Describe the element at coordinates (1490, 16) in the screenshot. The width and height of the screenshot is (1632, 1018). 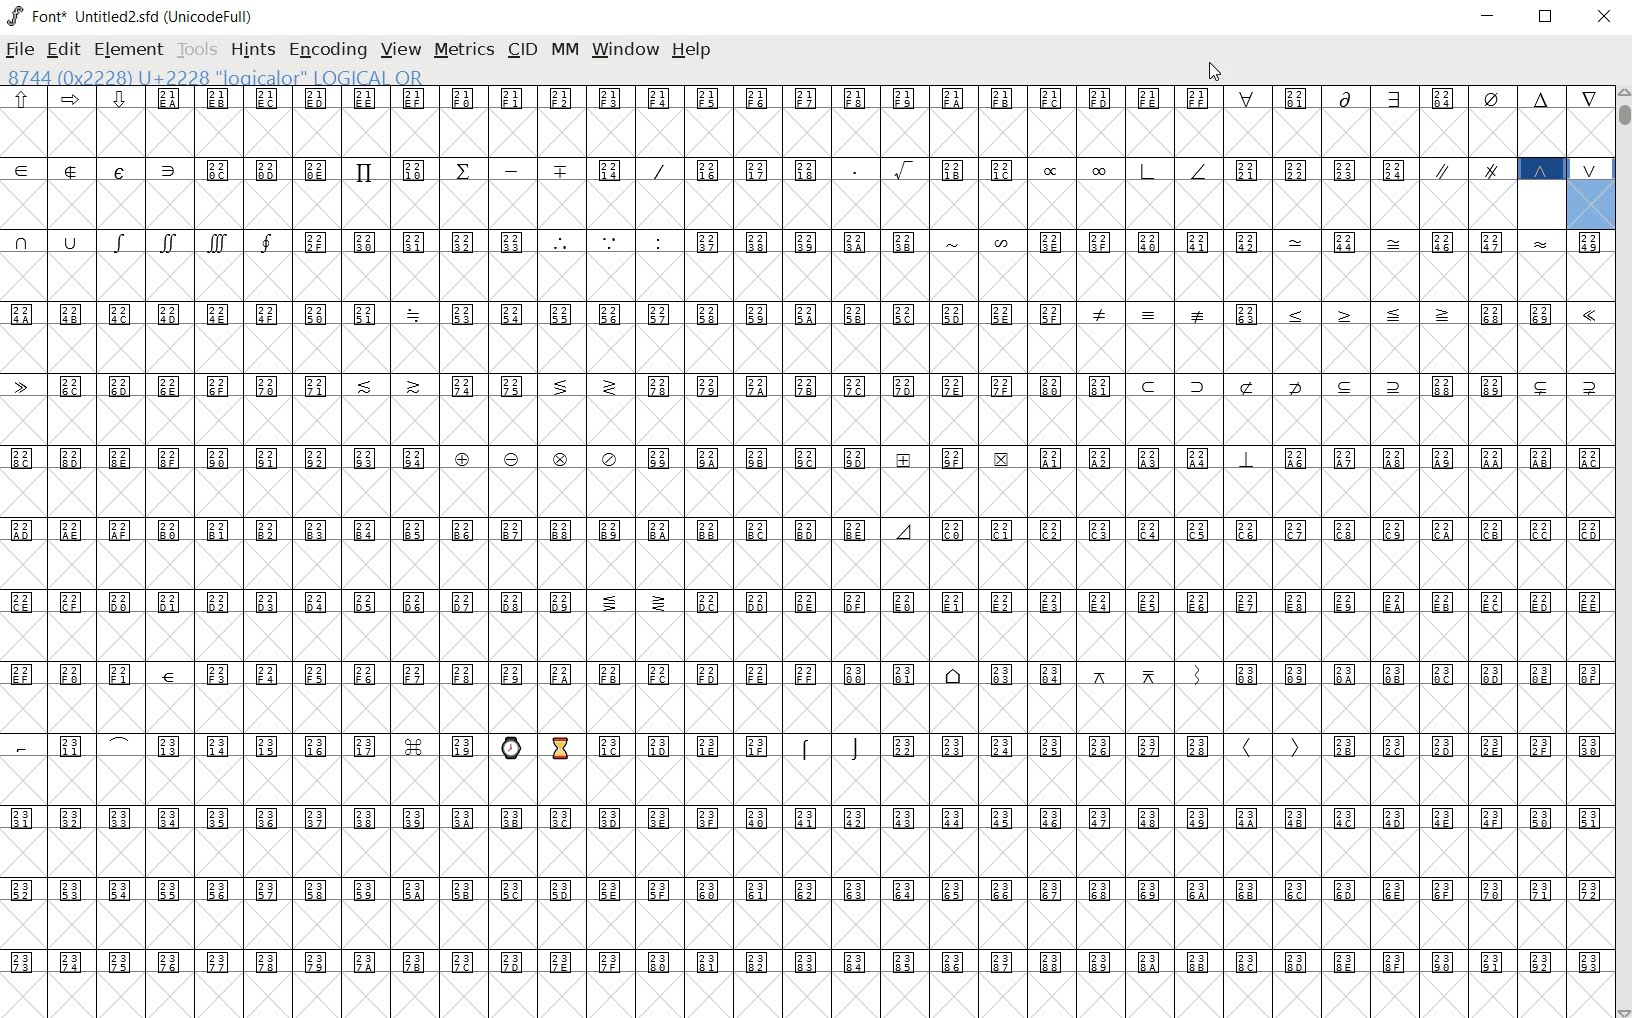
I see `minimize` at that location.